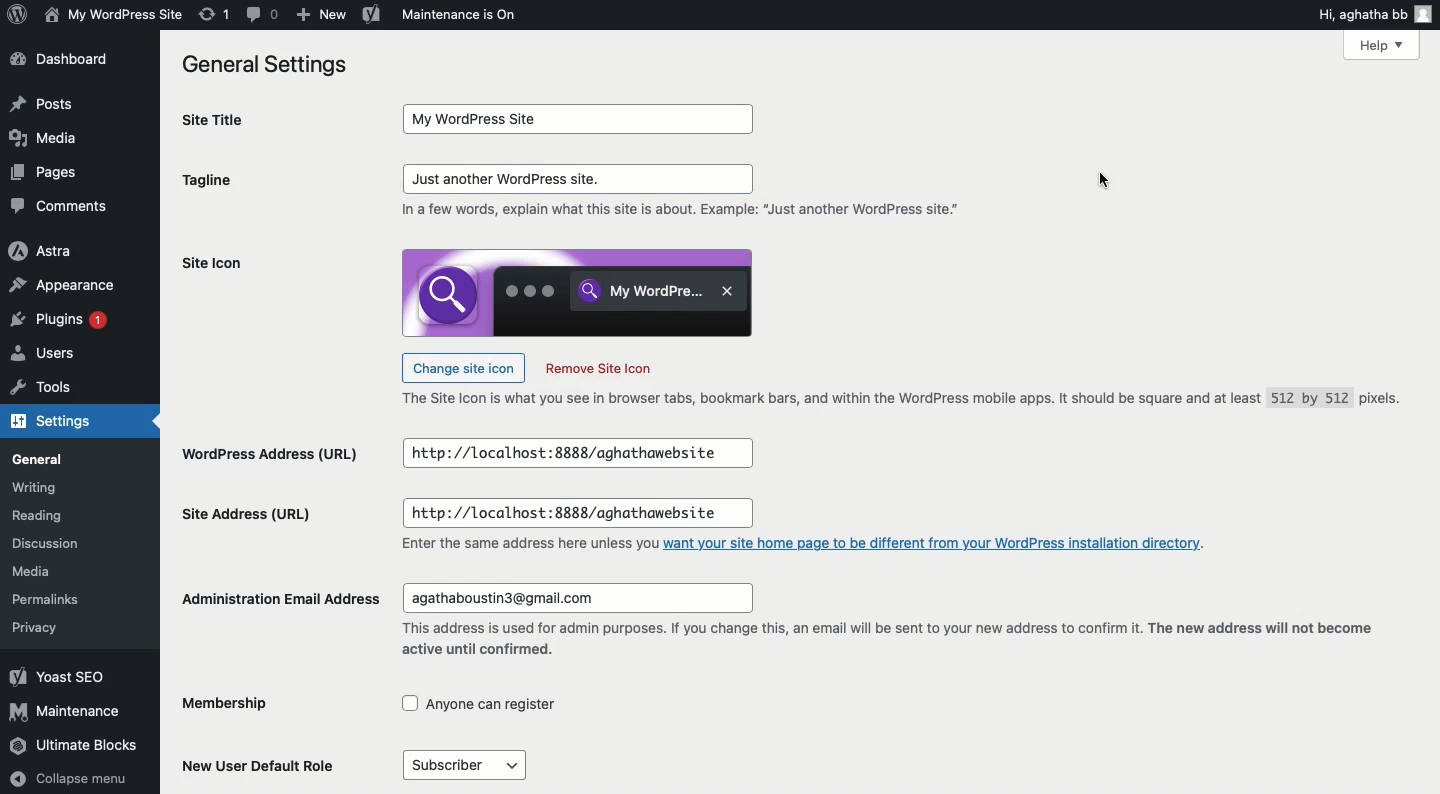  Describe the element at coordinates (34, 627) in the screenshot. I see `Privacy` at that location.